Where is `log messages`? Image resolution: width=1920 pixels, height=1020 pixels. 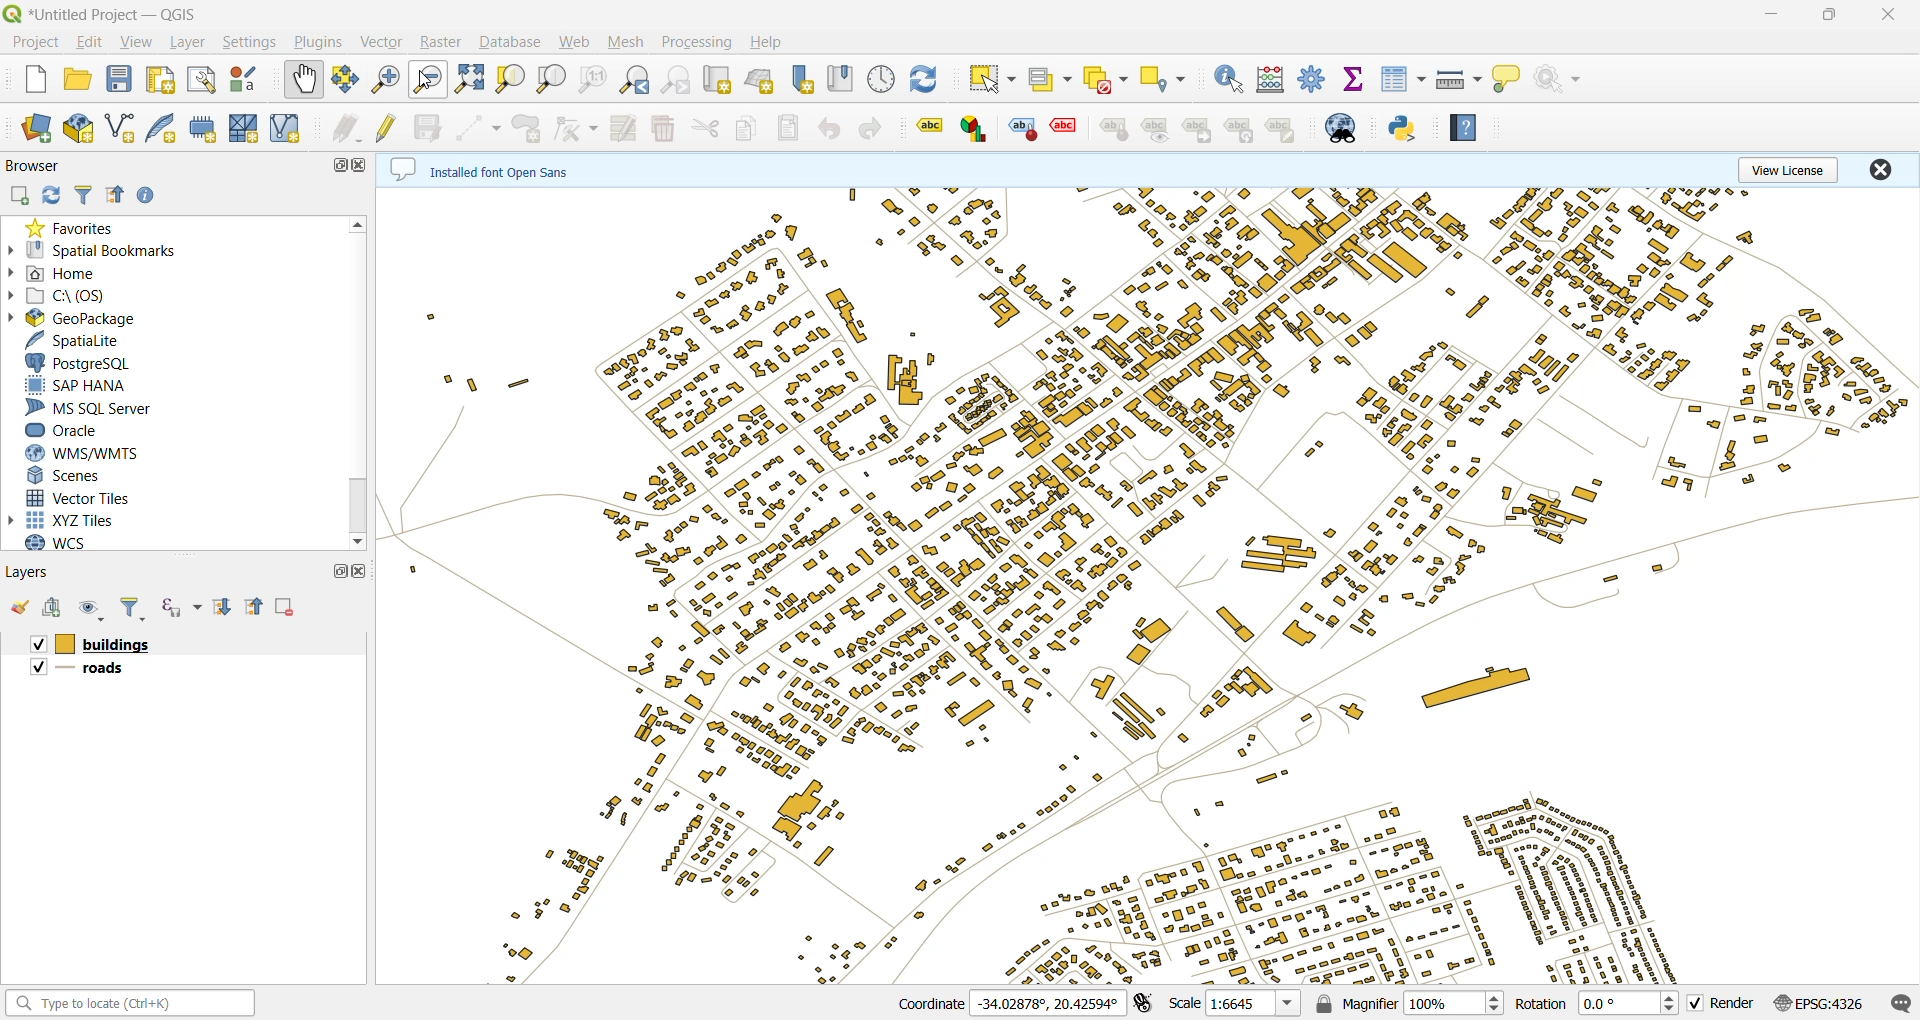
log messages is located at coordinates (1901, 1003).